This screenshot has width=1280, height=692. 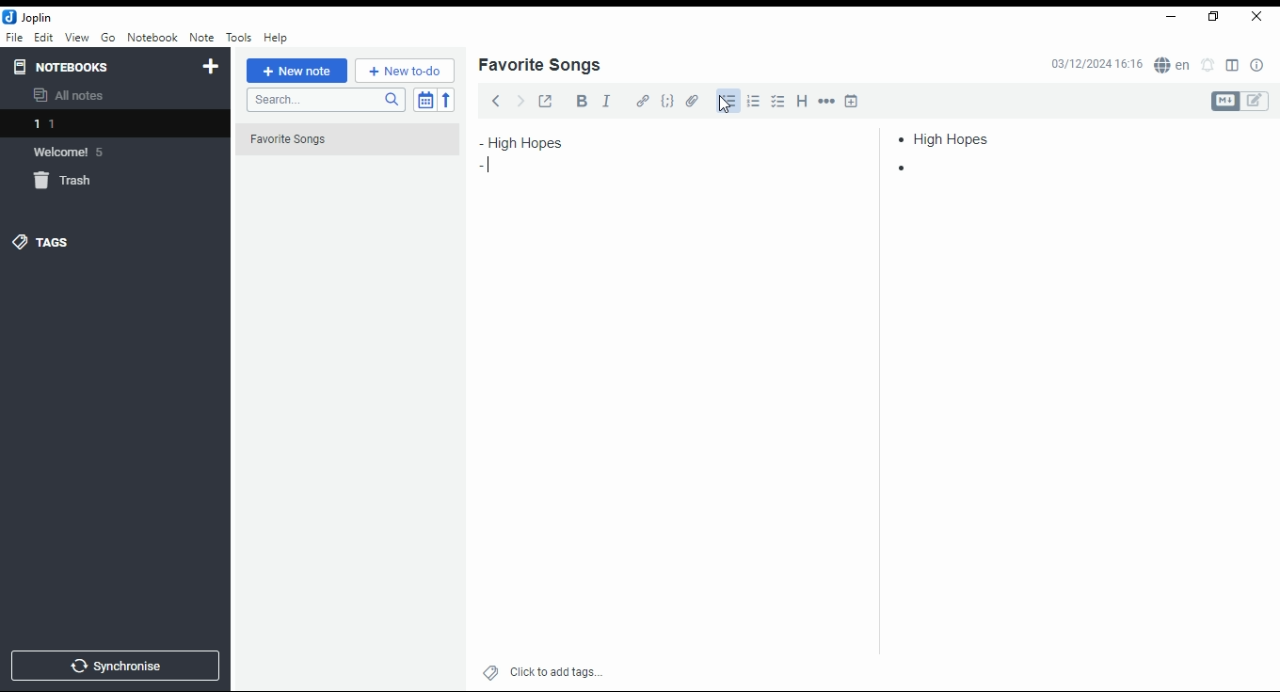 What do you see at coordinates (325, 100) in the screenshot?
I see `search` at bounding box center [325, 100].